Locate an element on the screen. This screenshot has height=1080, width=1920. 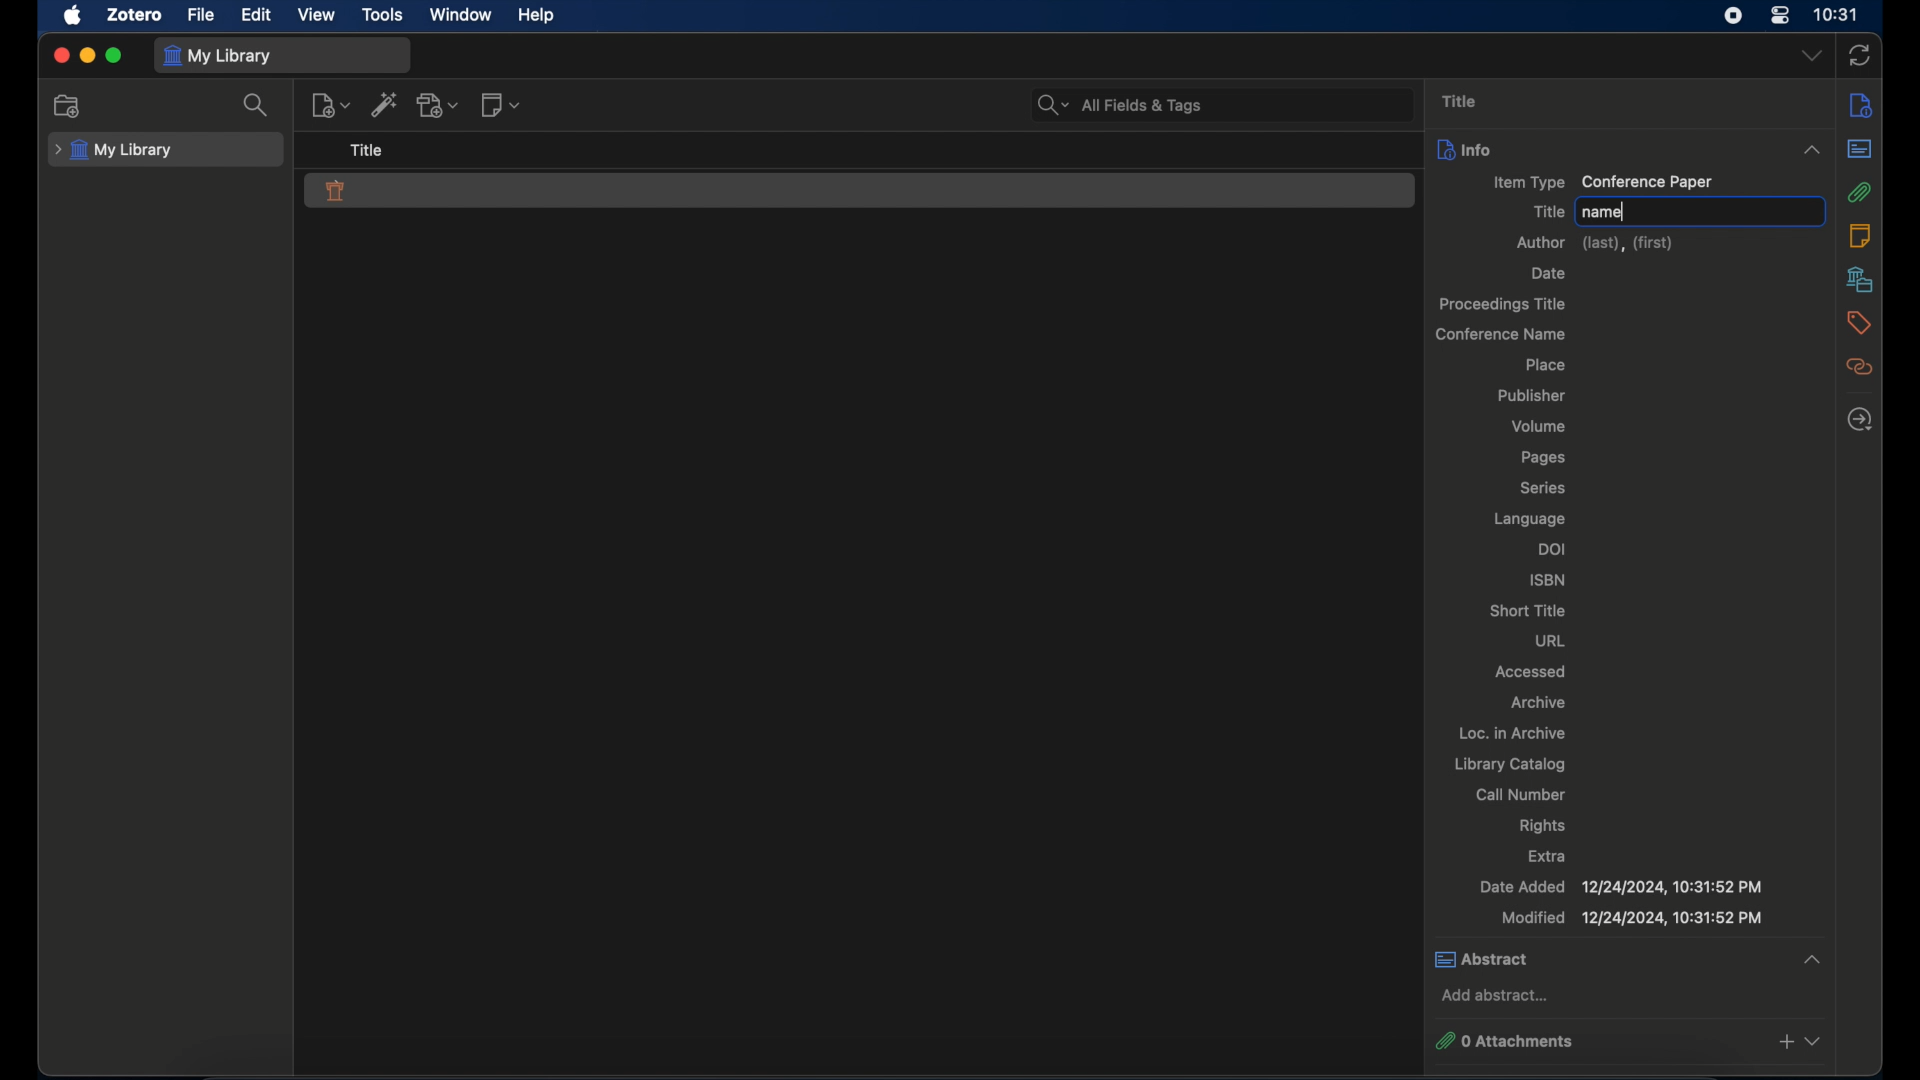
info is located at coordinates (1861, 104).